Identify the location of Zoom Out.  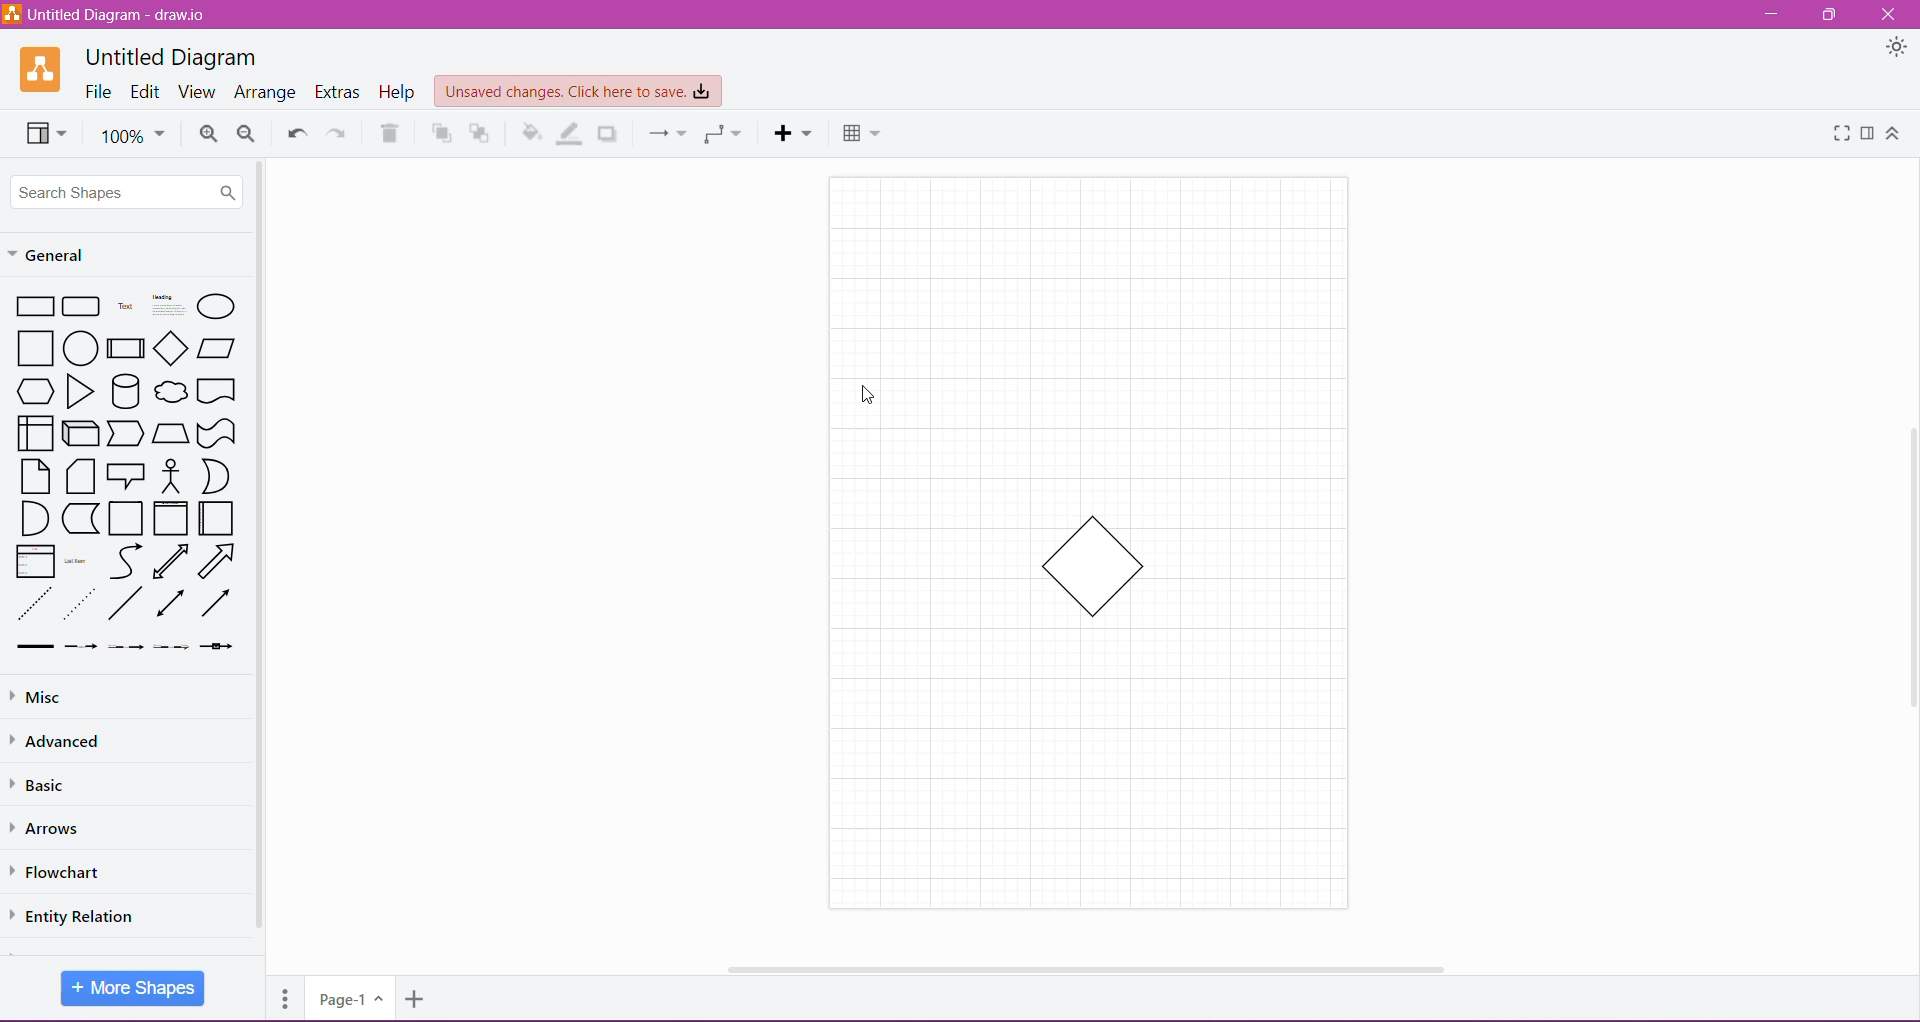
(252, 134).